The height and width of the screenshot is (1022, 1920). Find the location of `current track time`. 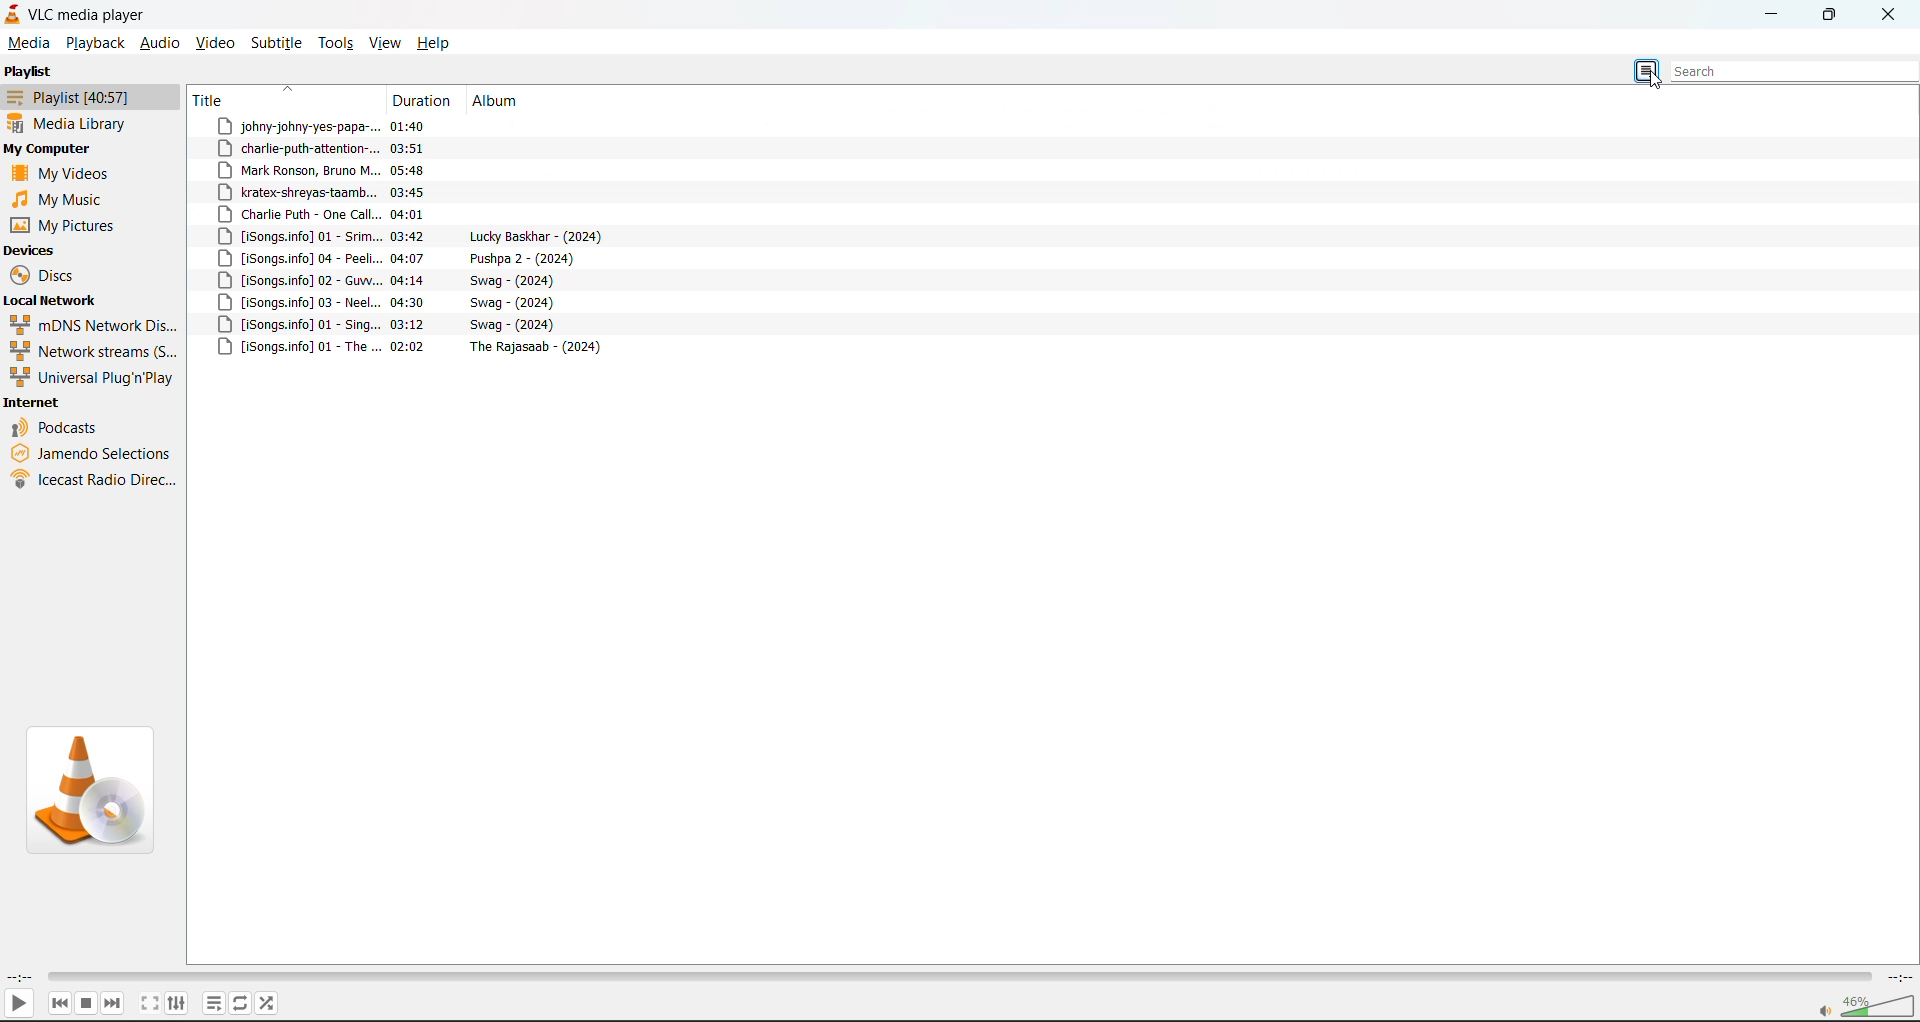

current track time is located at coordinates (19, 977).